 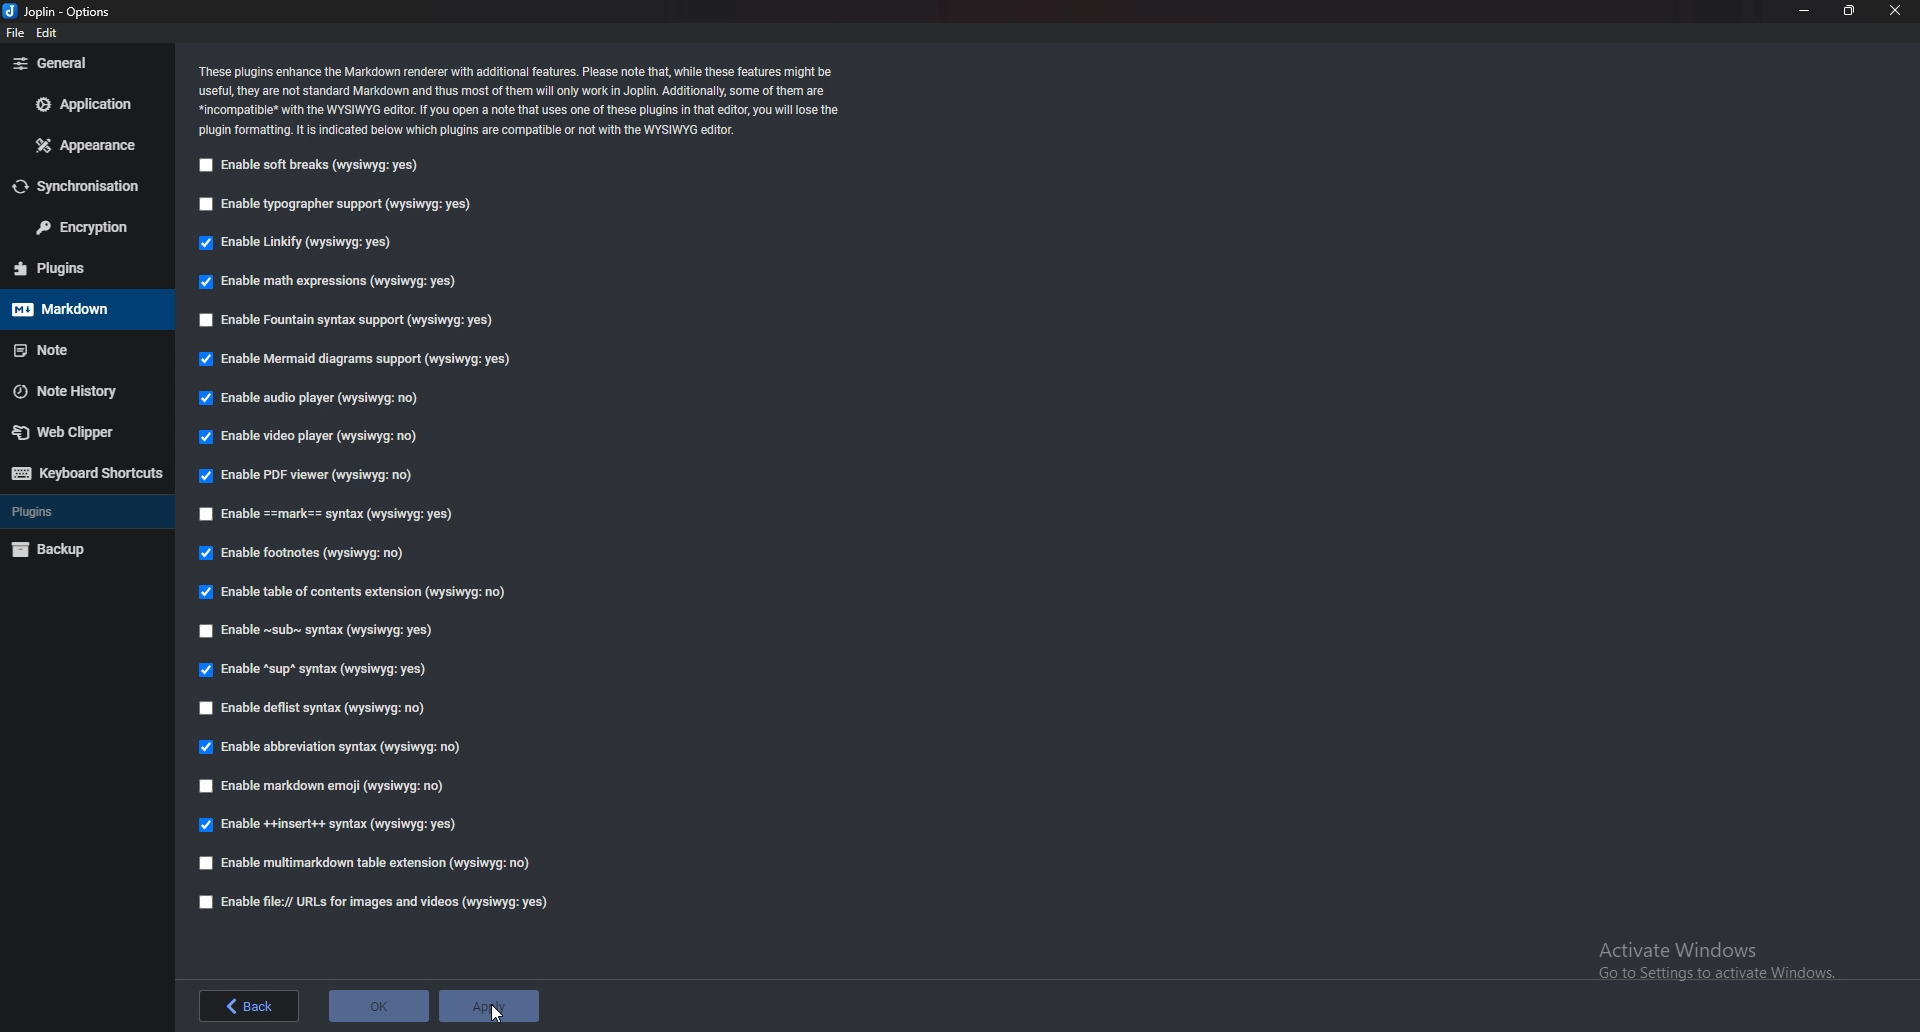 What do you see at coordinates (87, 512) in the screenshot?
I see `plugins` at bounding box center [87, 512].